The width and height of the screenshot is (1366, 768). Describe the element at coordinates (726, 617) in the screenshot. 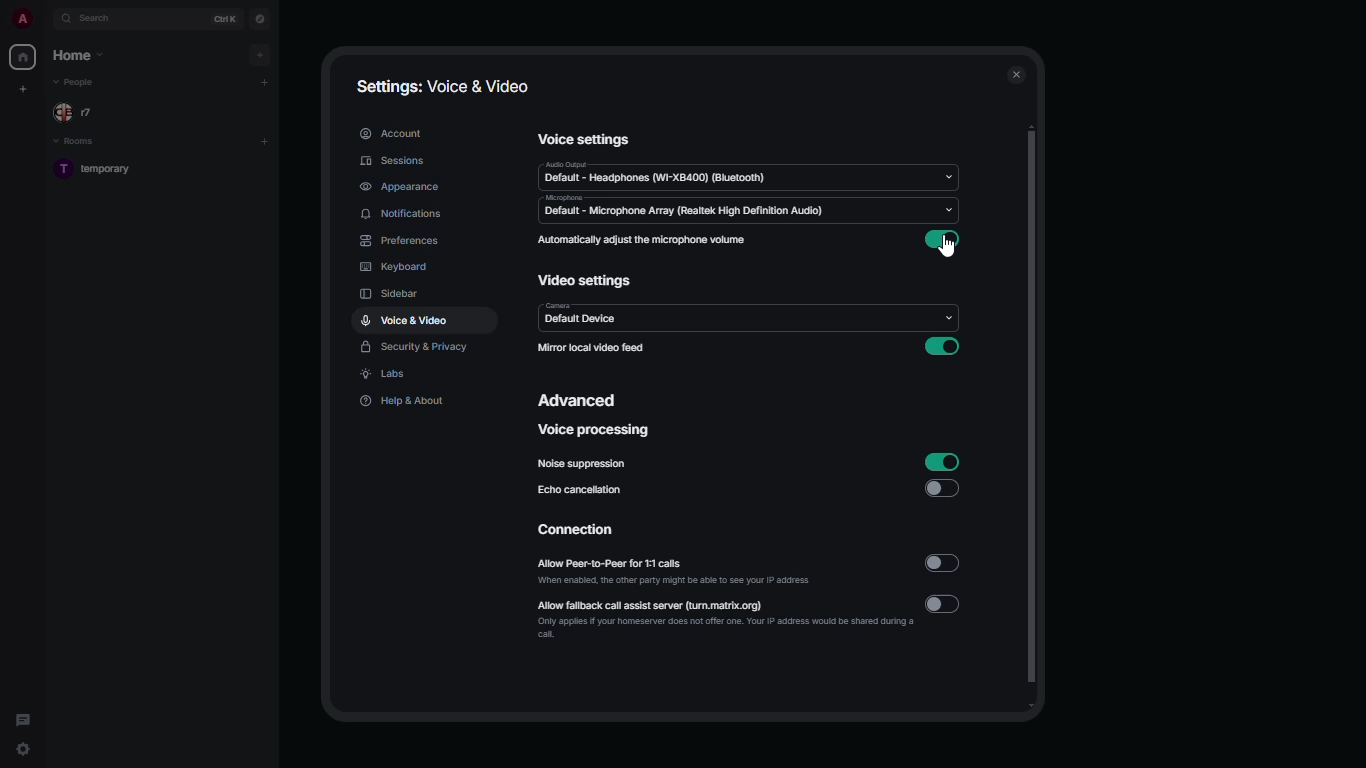

I see `allow fallback call assist server` at that location.